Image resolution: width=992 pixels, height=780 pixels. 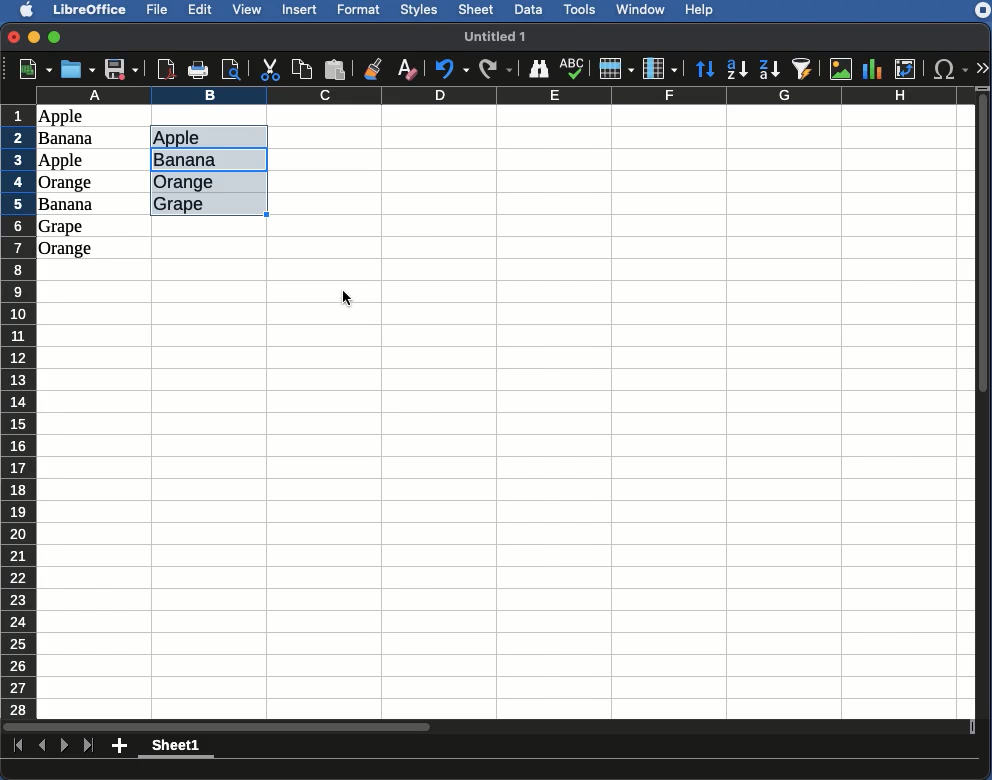 What do you see at coordinates (503, 35) in the screenshot?
I see `untitled 1` at bounding box center [503, 35].